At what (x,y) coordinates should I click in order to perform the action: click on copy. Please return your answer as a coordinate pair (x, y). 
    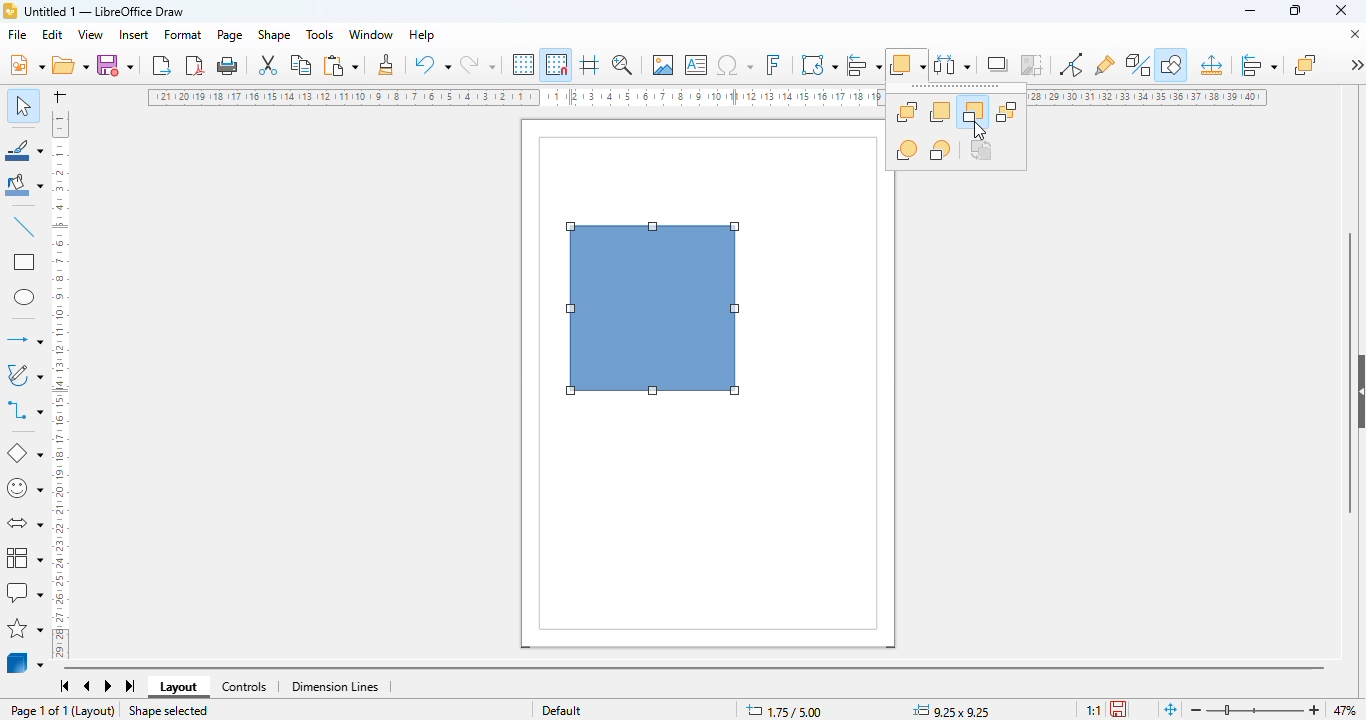
    Looking at the image, I should click on (302, 65).